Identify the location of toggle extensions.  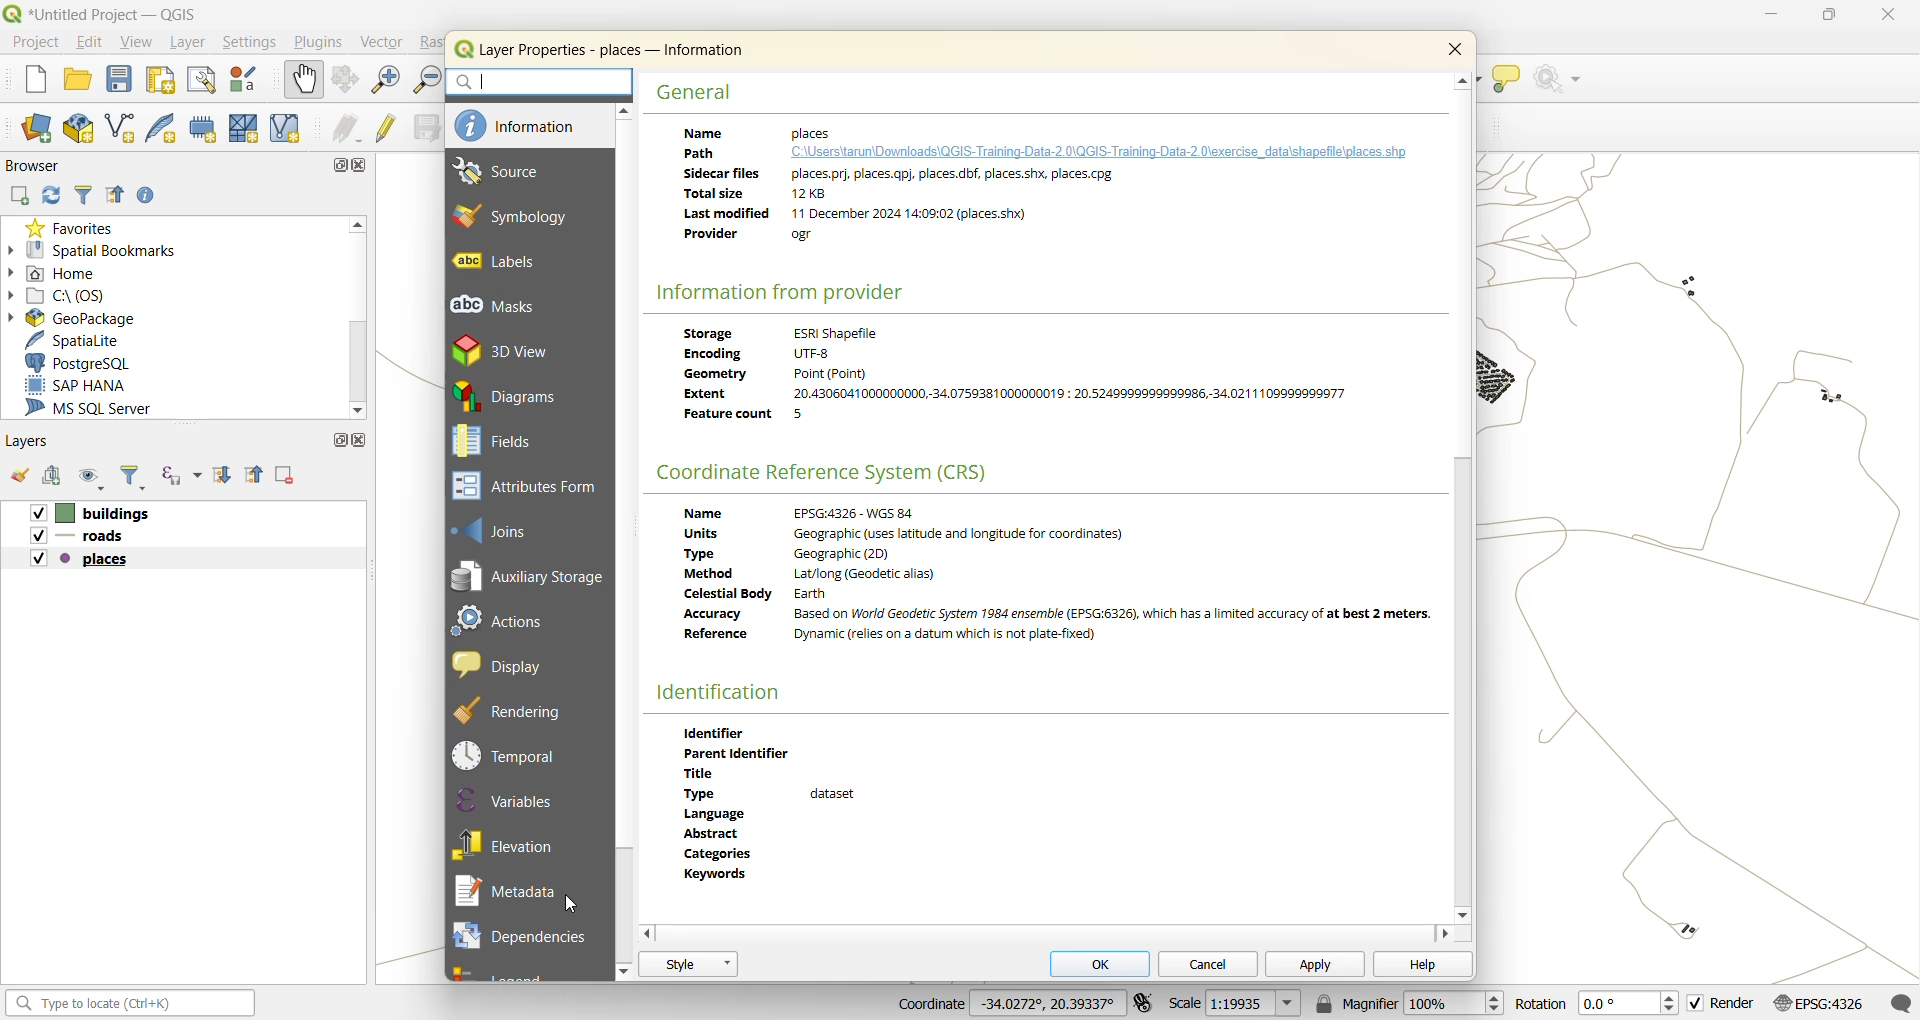
(1146, 1003).